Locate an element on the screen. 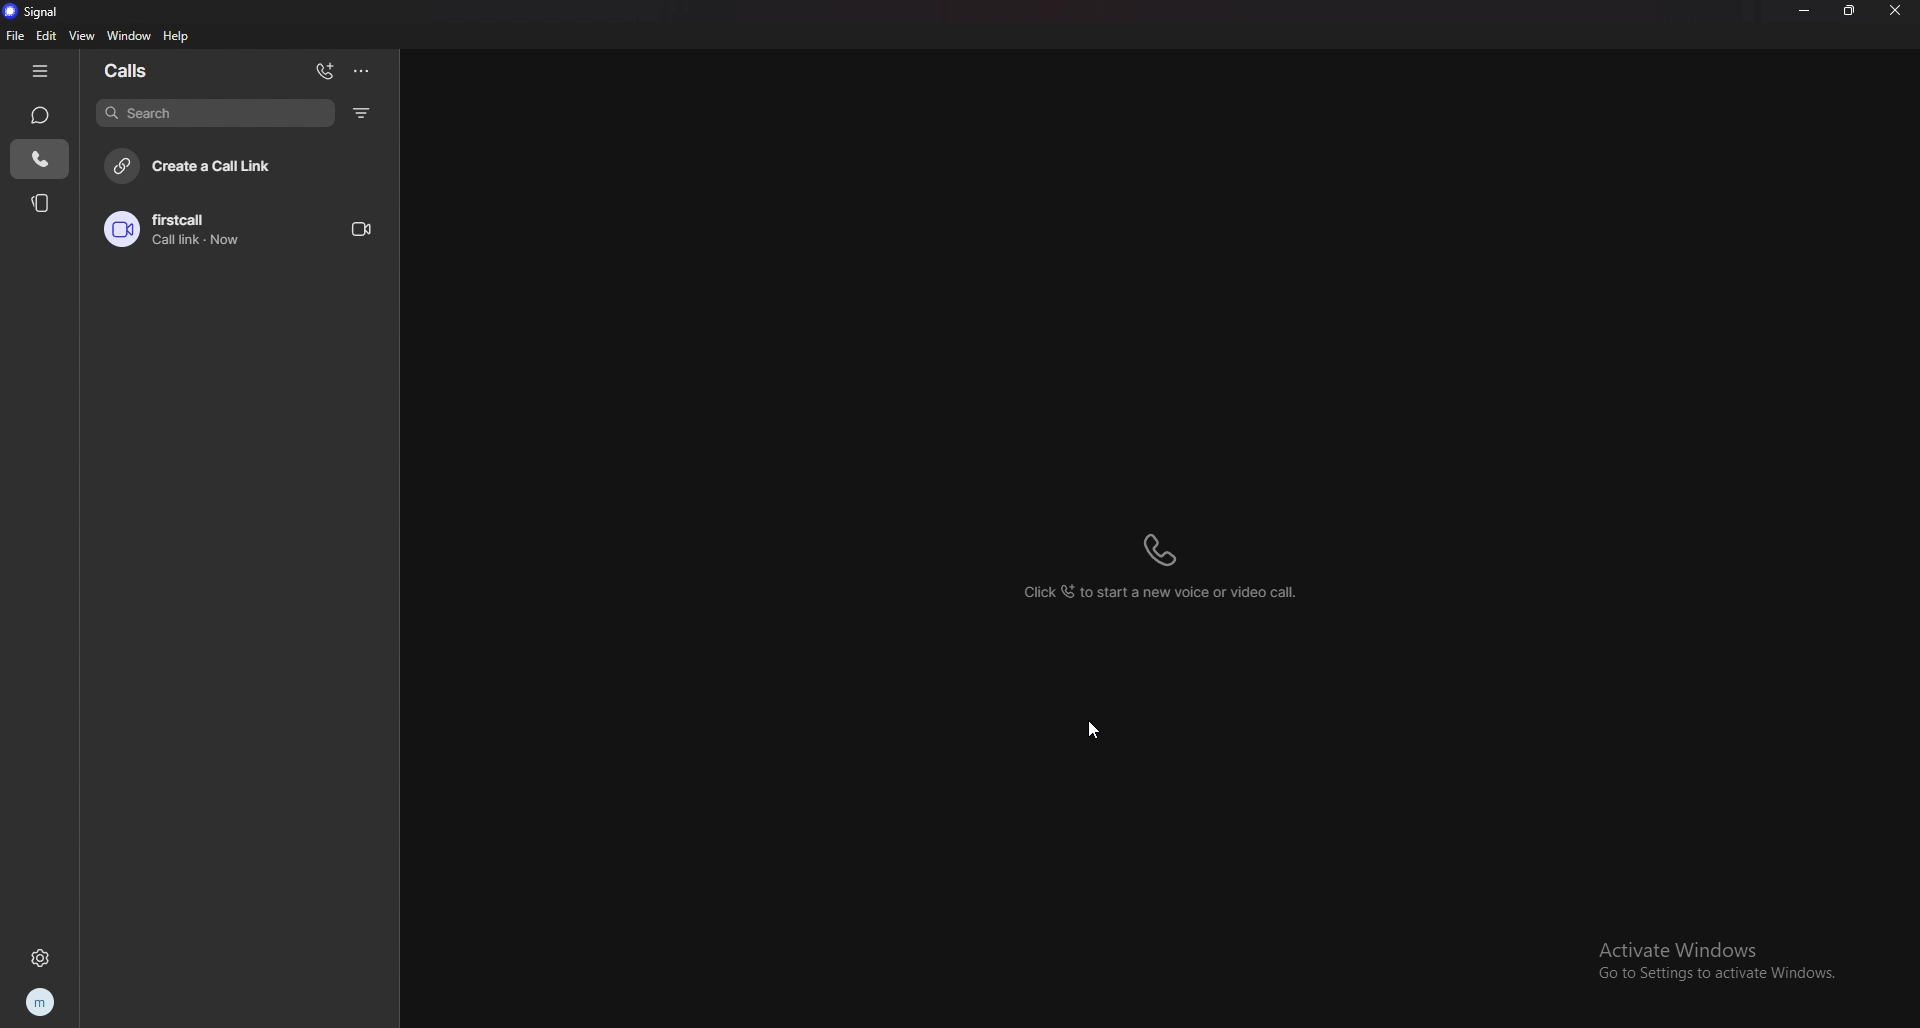  click to start a new voice or video call is located at coordinates (1162, 565).